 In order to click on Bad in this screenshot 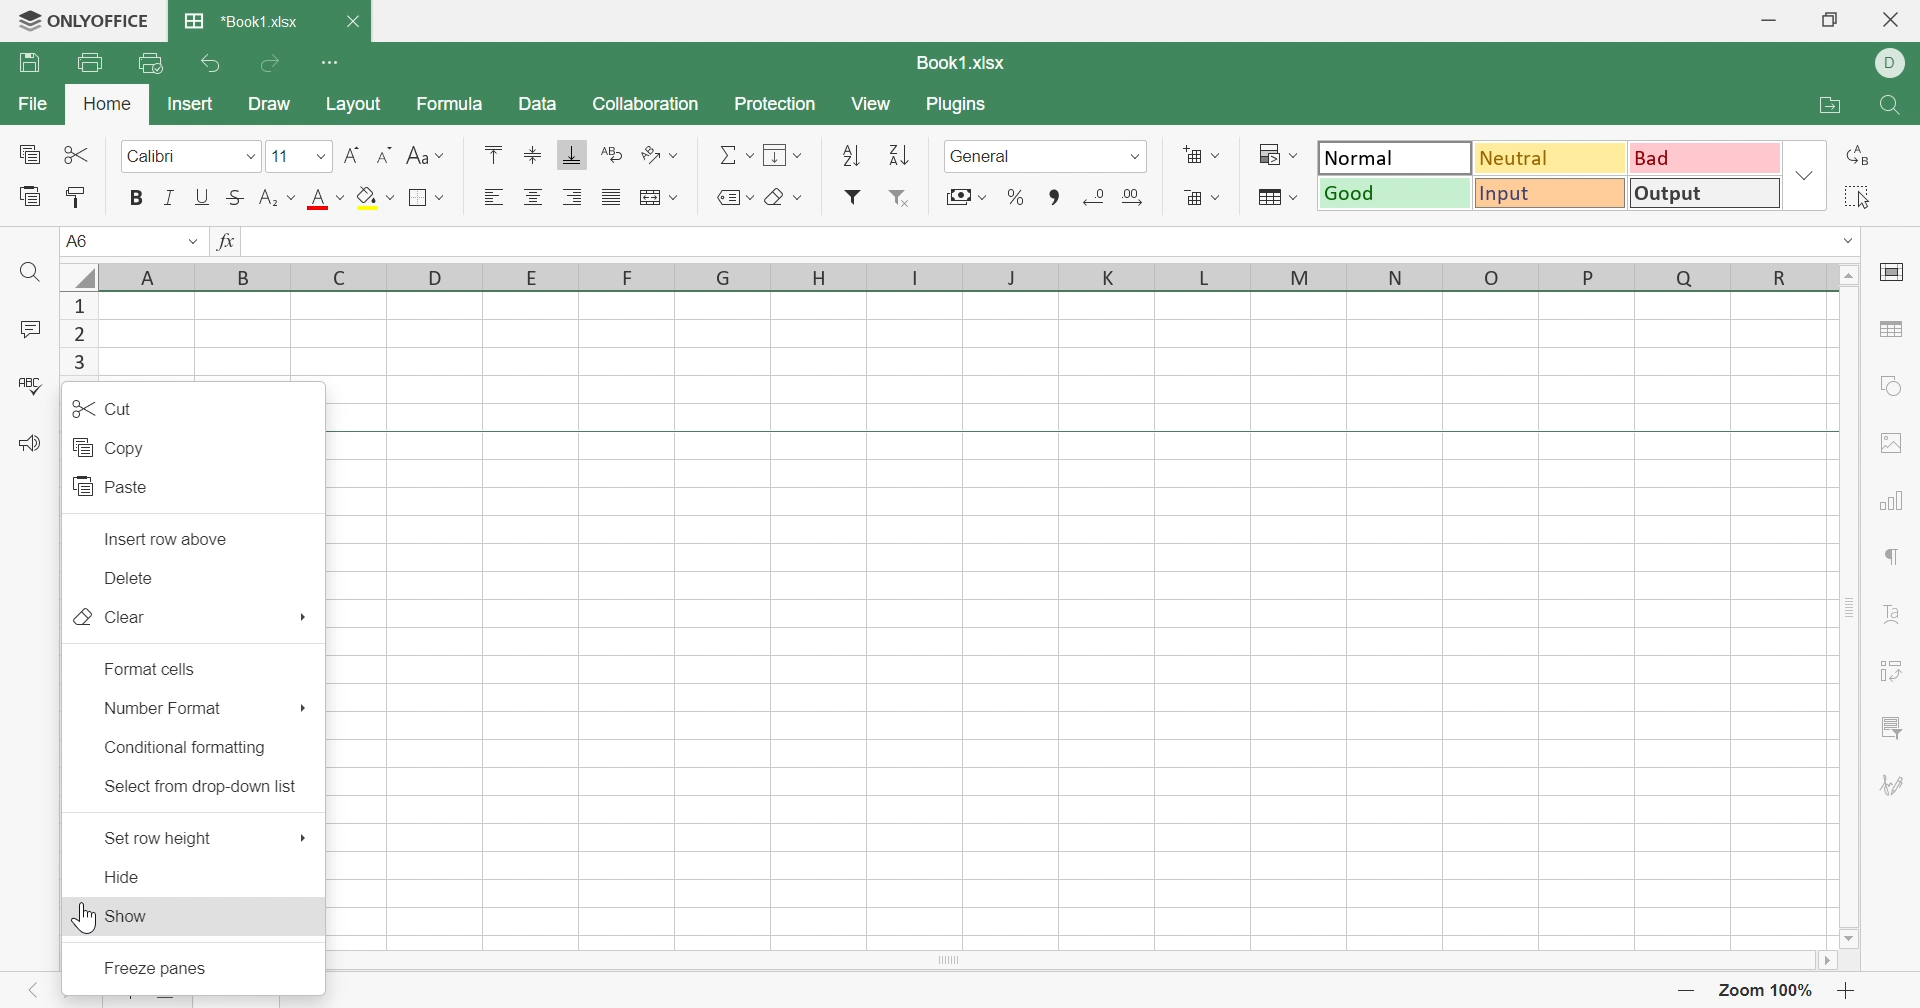, I will do `click(1706, 158)`.